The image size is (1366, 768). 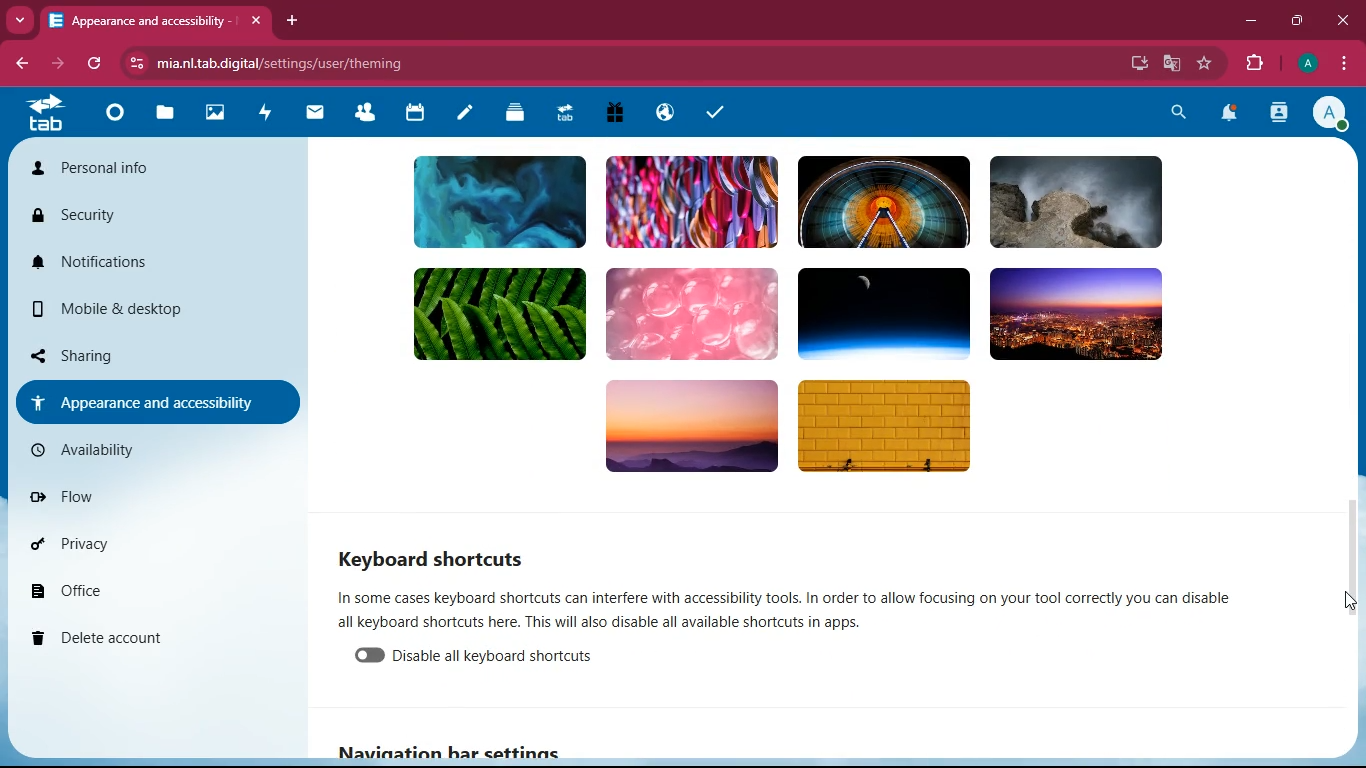 I want to click on add tab, so click(x=292, y=21).